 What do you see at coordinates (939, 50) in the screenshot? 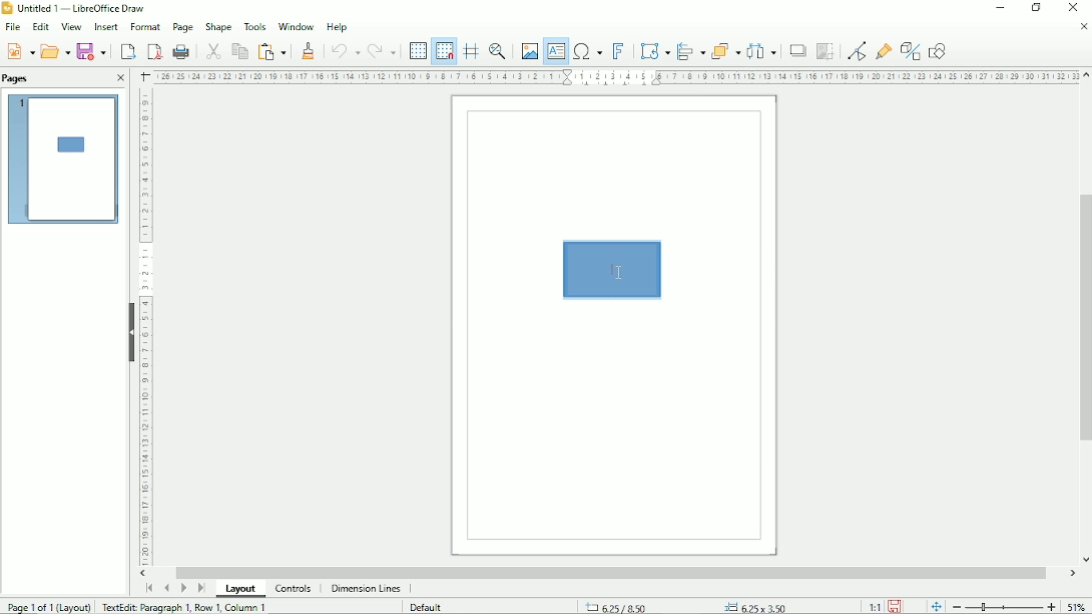
I see `Show draw functions` at bounding box center [939, 50].